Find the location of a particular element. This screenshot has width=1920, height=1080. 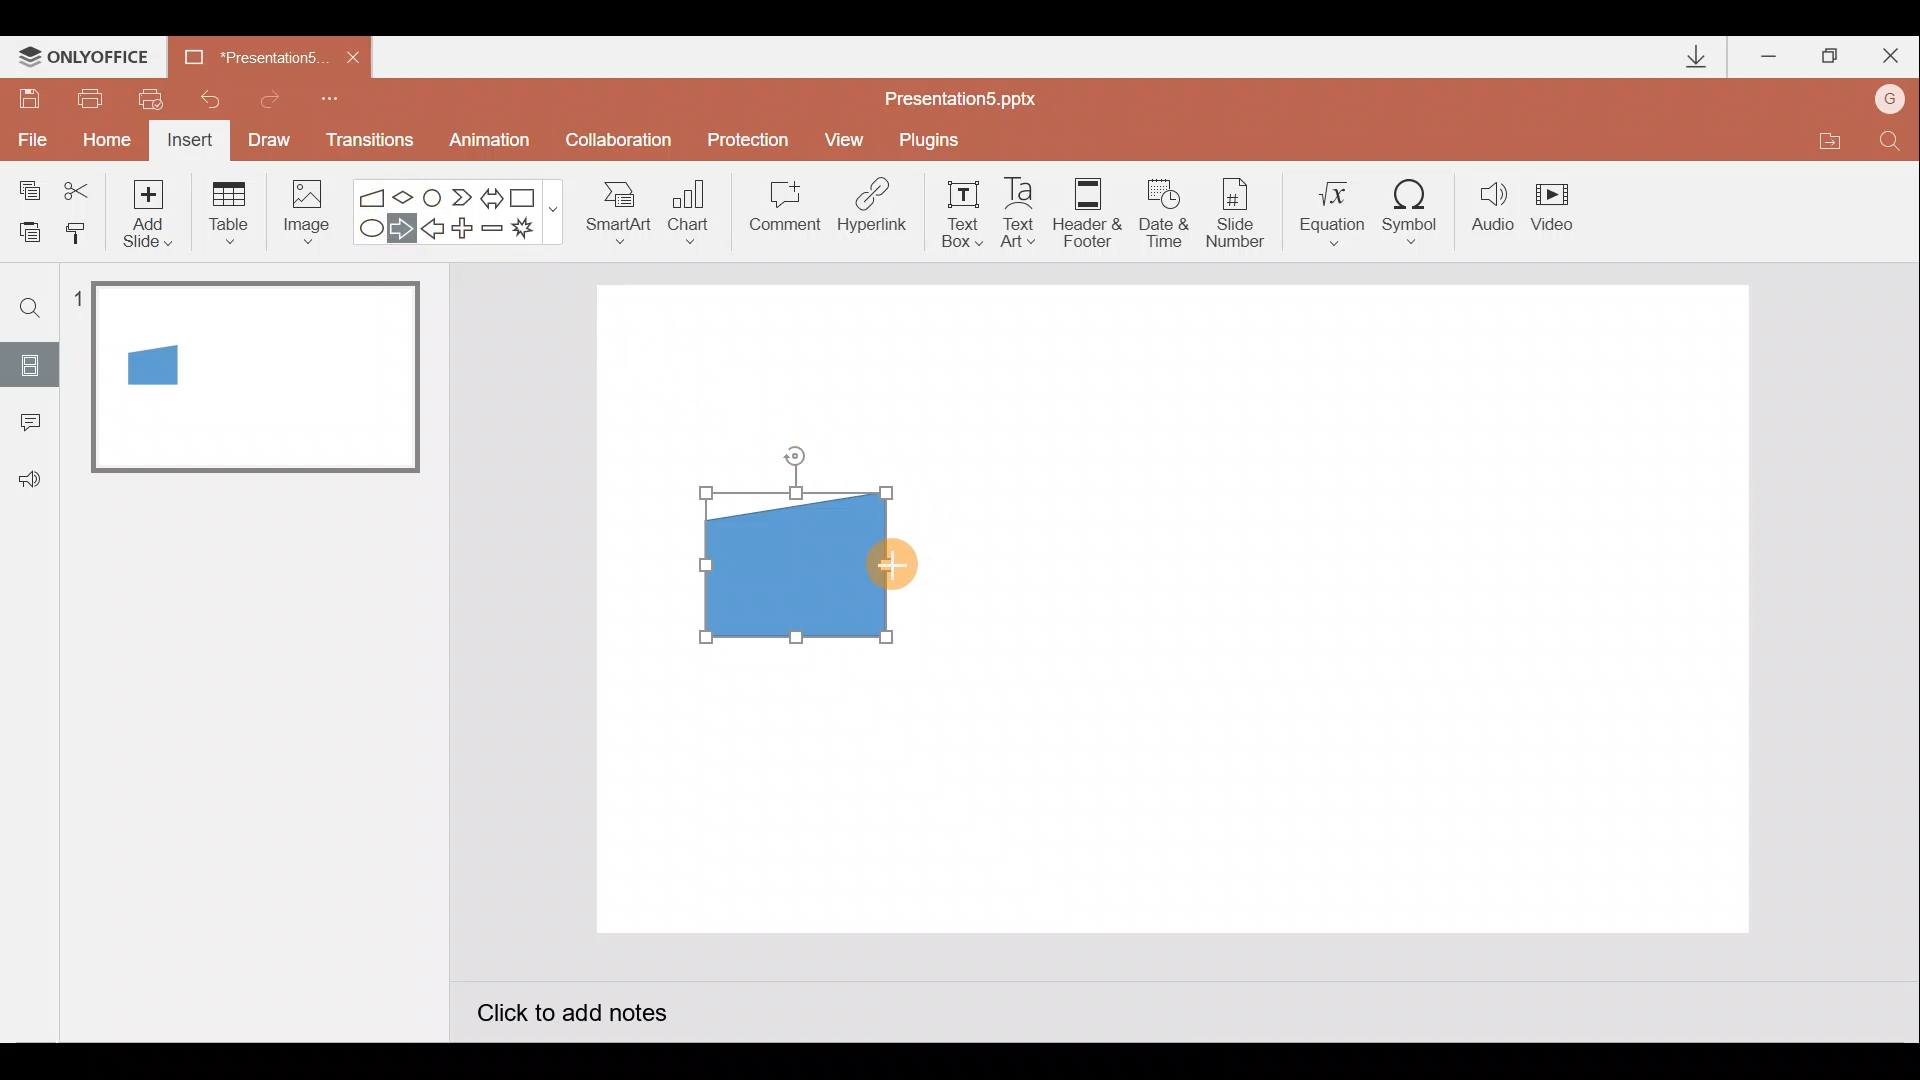

Animation is located at coordinates (492, 143).